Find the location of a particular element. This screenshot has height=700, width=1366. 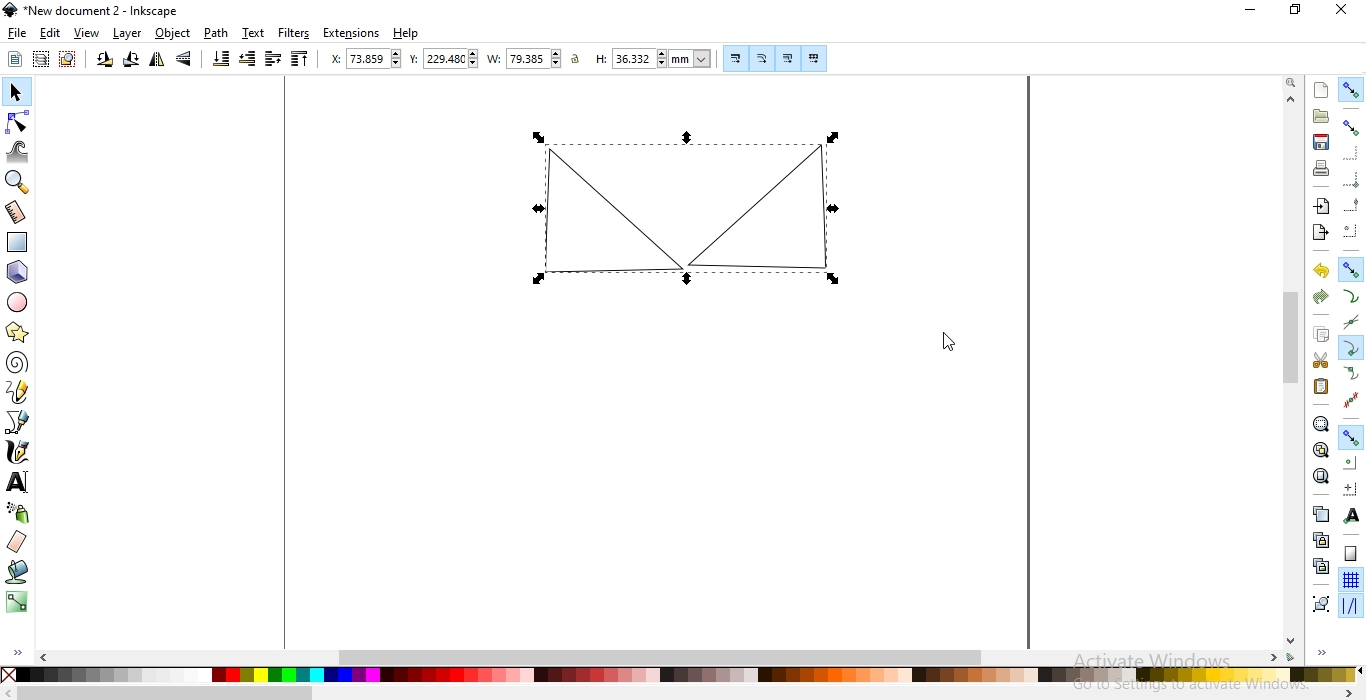

view is located at coordinates (87, 34).